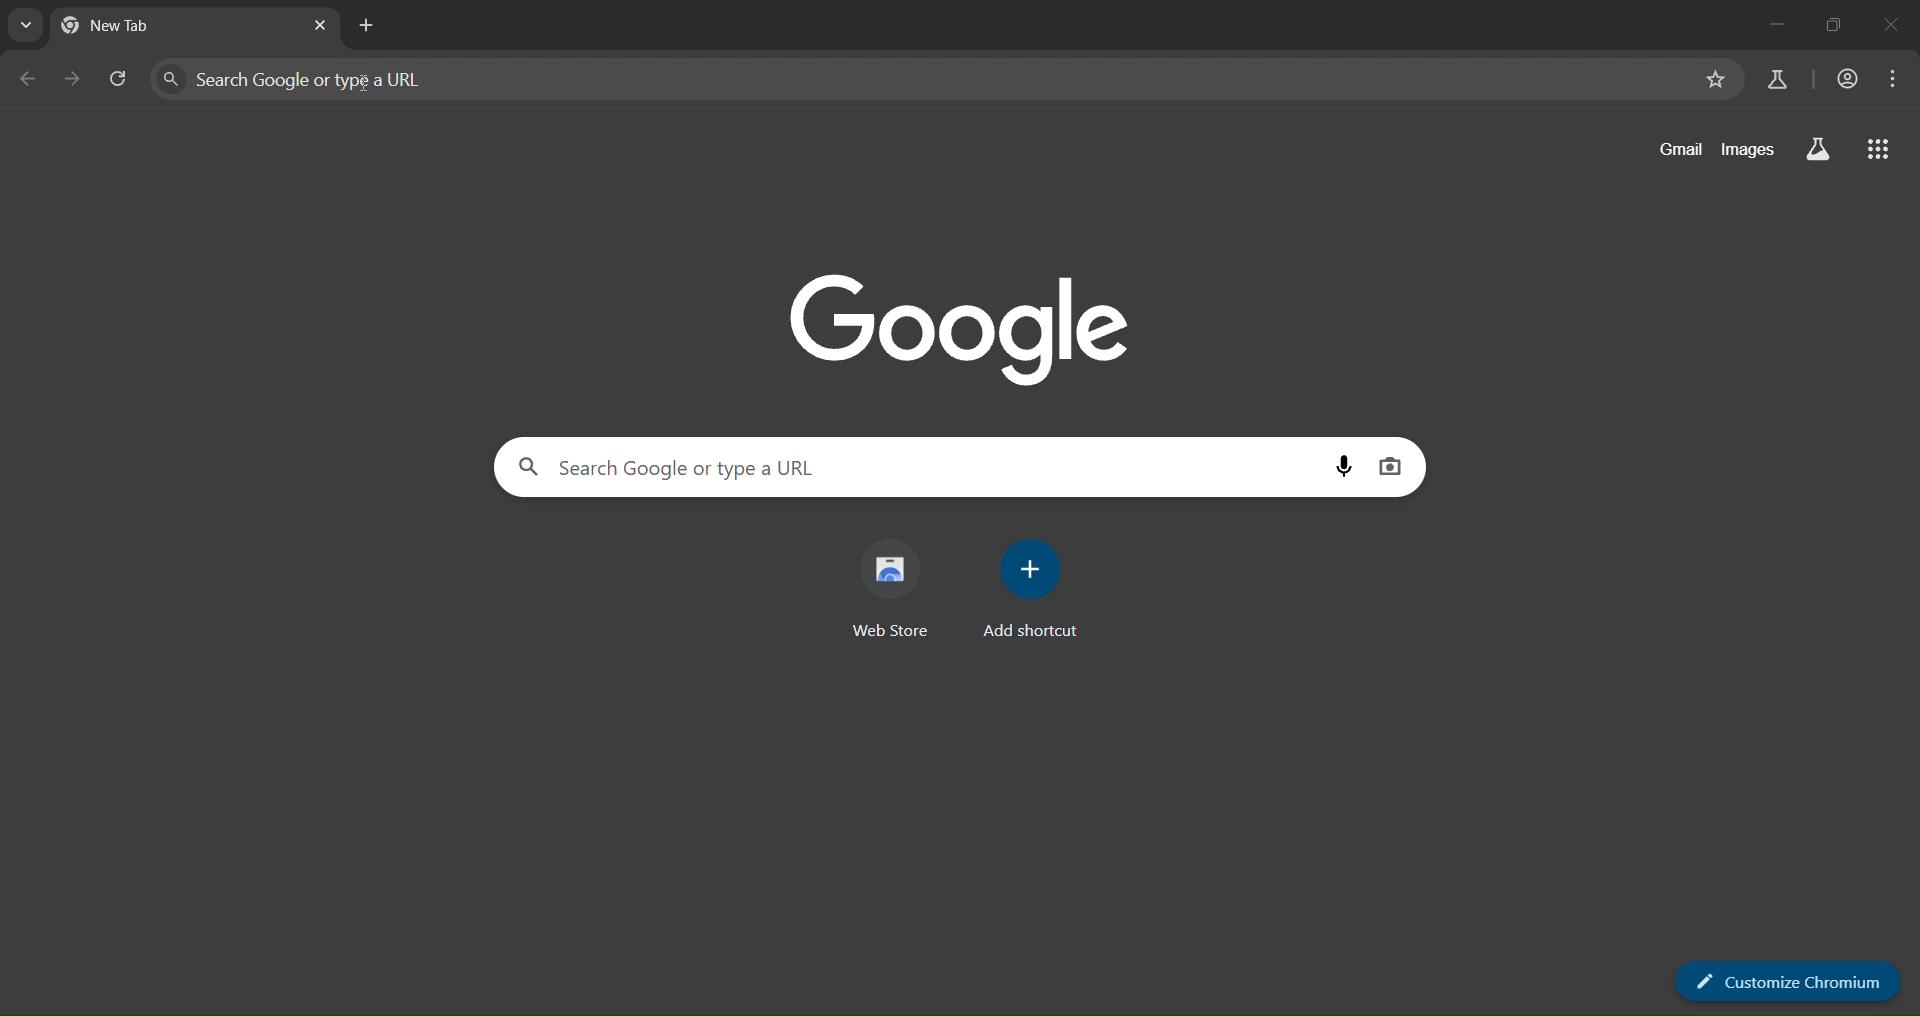 The height and width of the screenshot is (1016, 1920). Describe the element at coordinates (27, 26) in the screenshot. I see `search tabs` at that location.